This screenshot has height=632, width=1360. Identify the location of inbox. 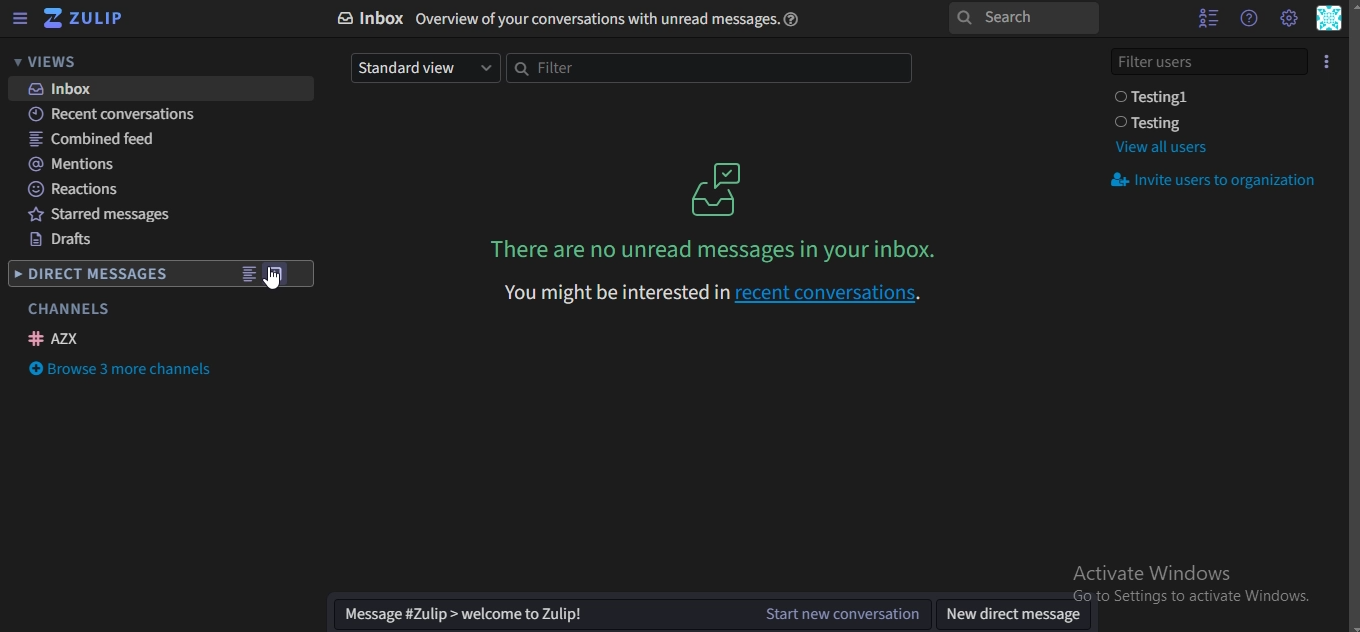
(67, 89).